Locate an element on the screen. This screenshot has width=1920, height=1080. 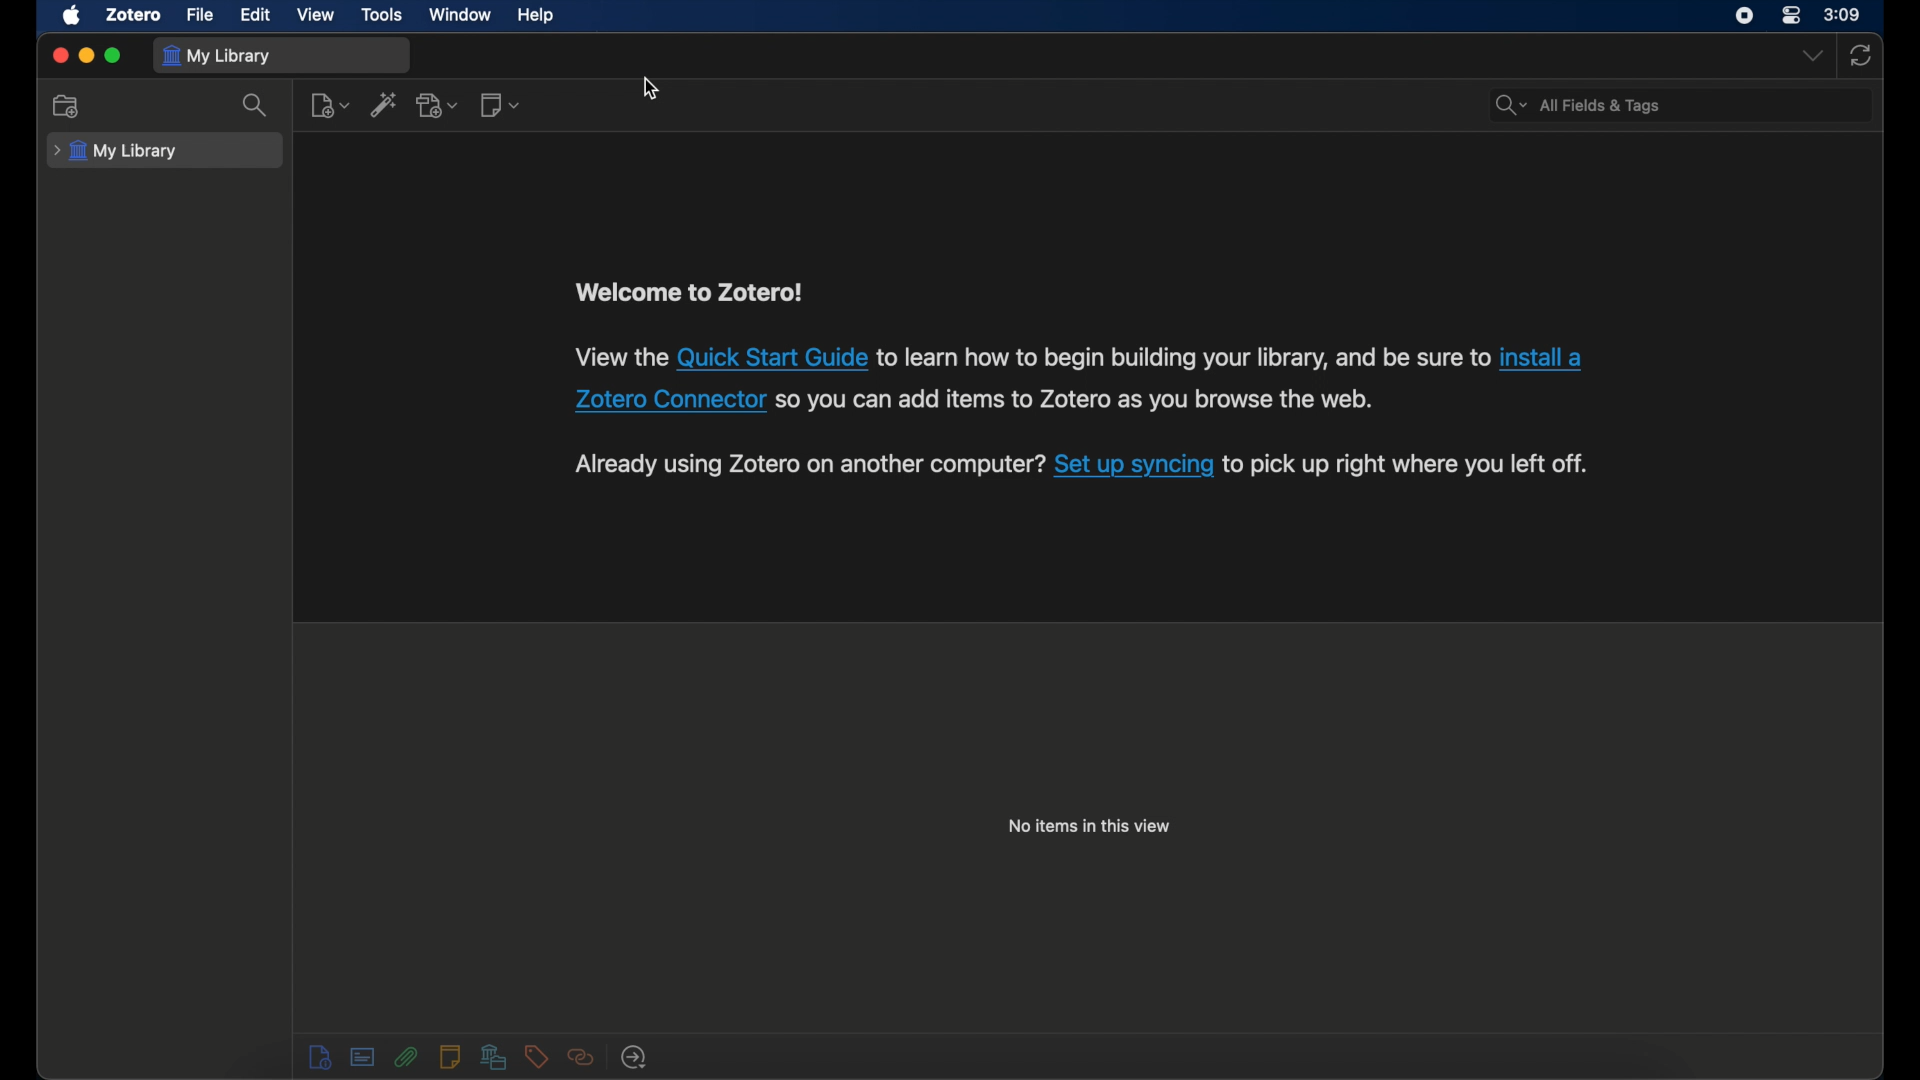
zotero is located at coordinates (132, 14).